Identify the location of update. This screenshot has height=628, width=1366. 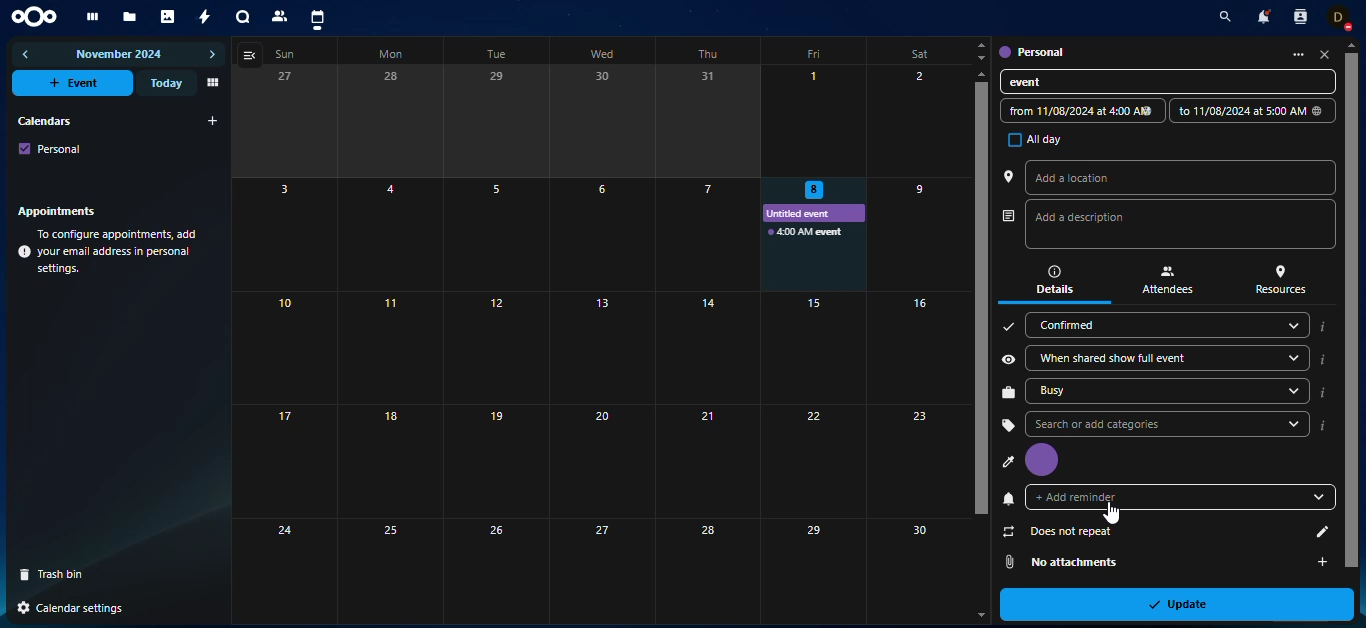
(1186, 603).